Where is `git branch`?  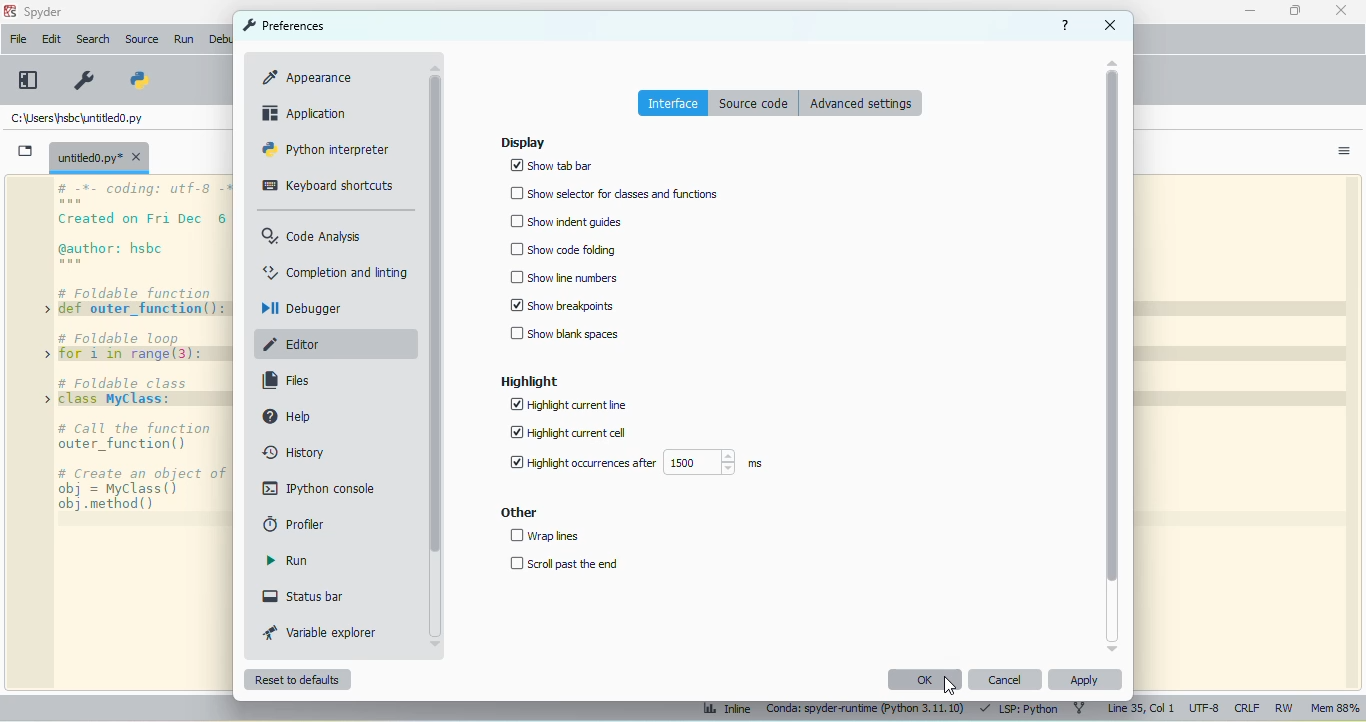
git branch is located at coordinates (1079, 709).